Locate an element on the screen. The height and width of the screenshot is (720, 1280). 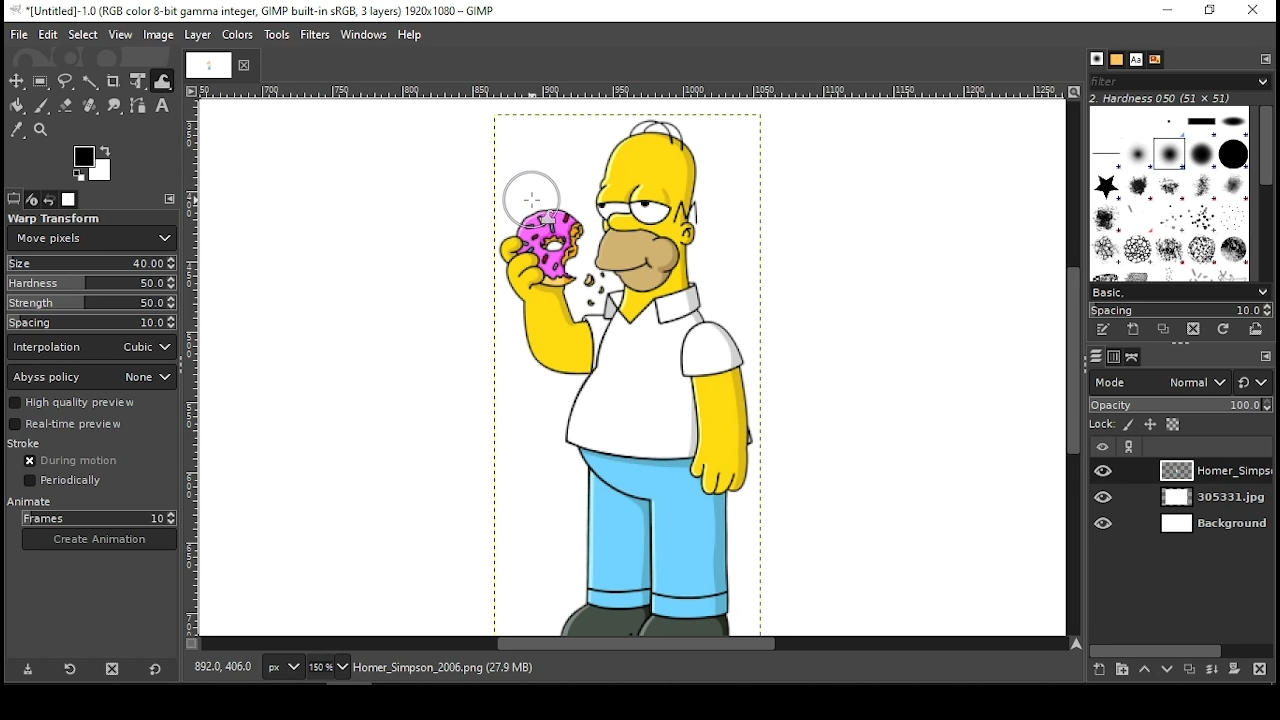
units is located at coordinates (284, 667).